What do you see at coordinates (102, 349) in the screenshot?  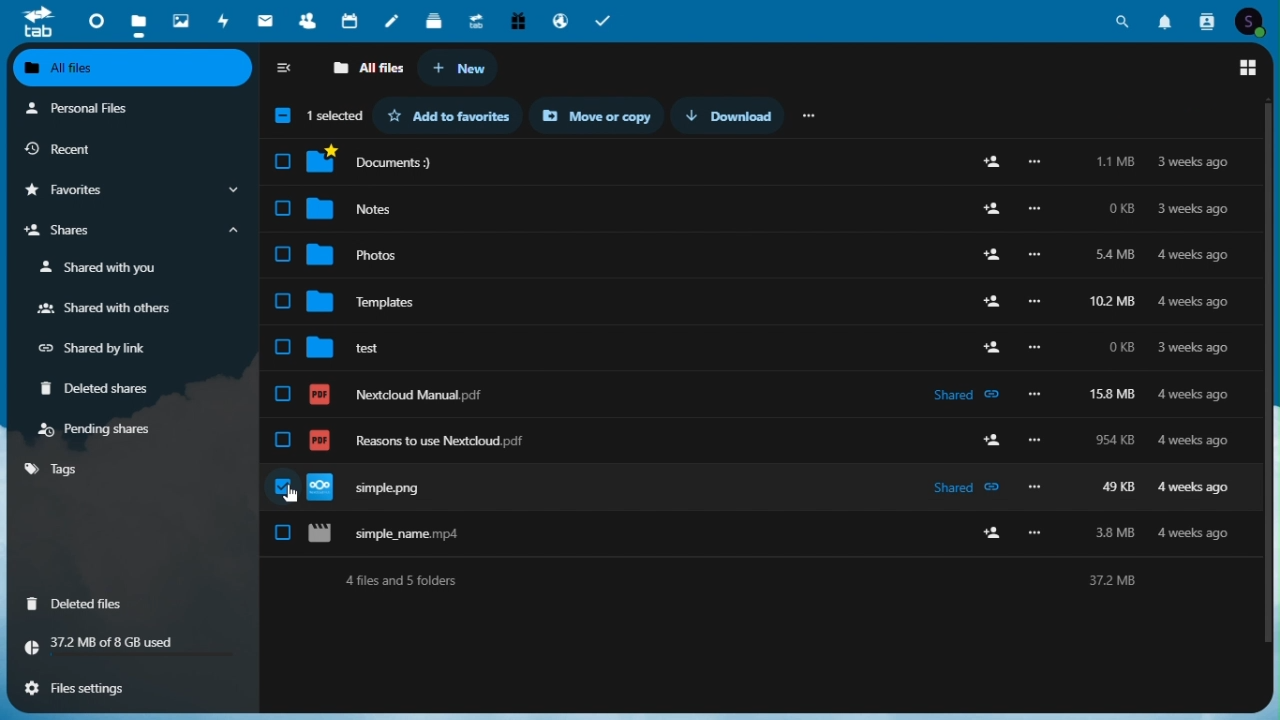 I see `shared by link` at bounding box center [102, 349].